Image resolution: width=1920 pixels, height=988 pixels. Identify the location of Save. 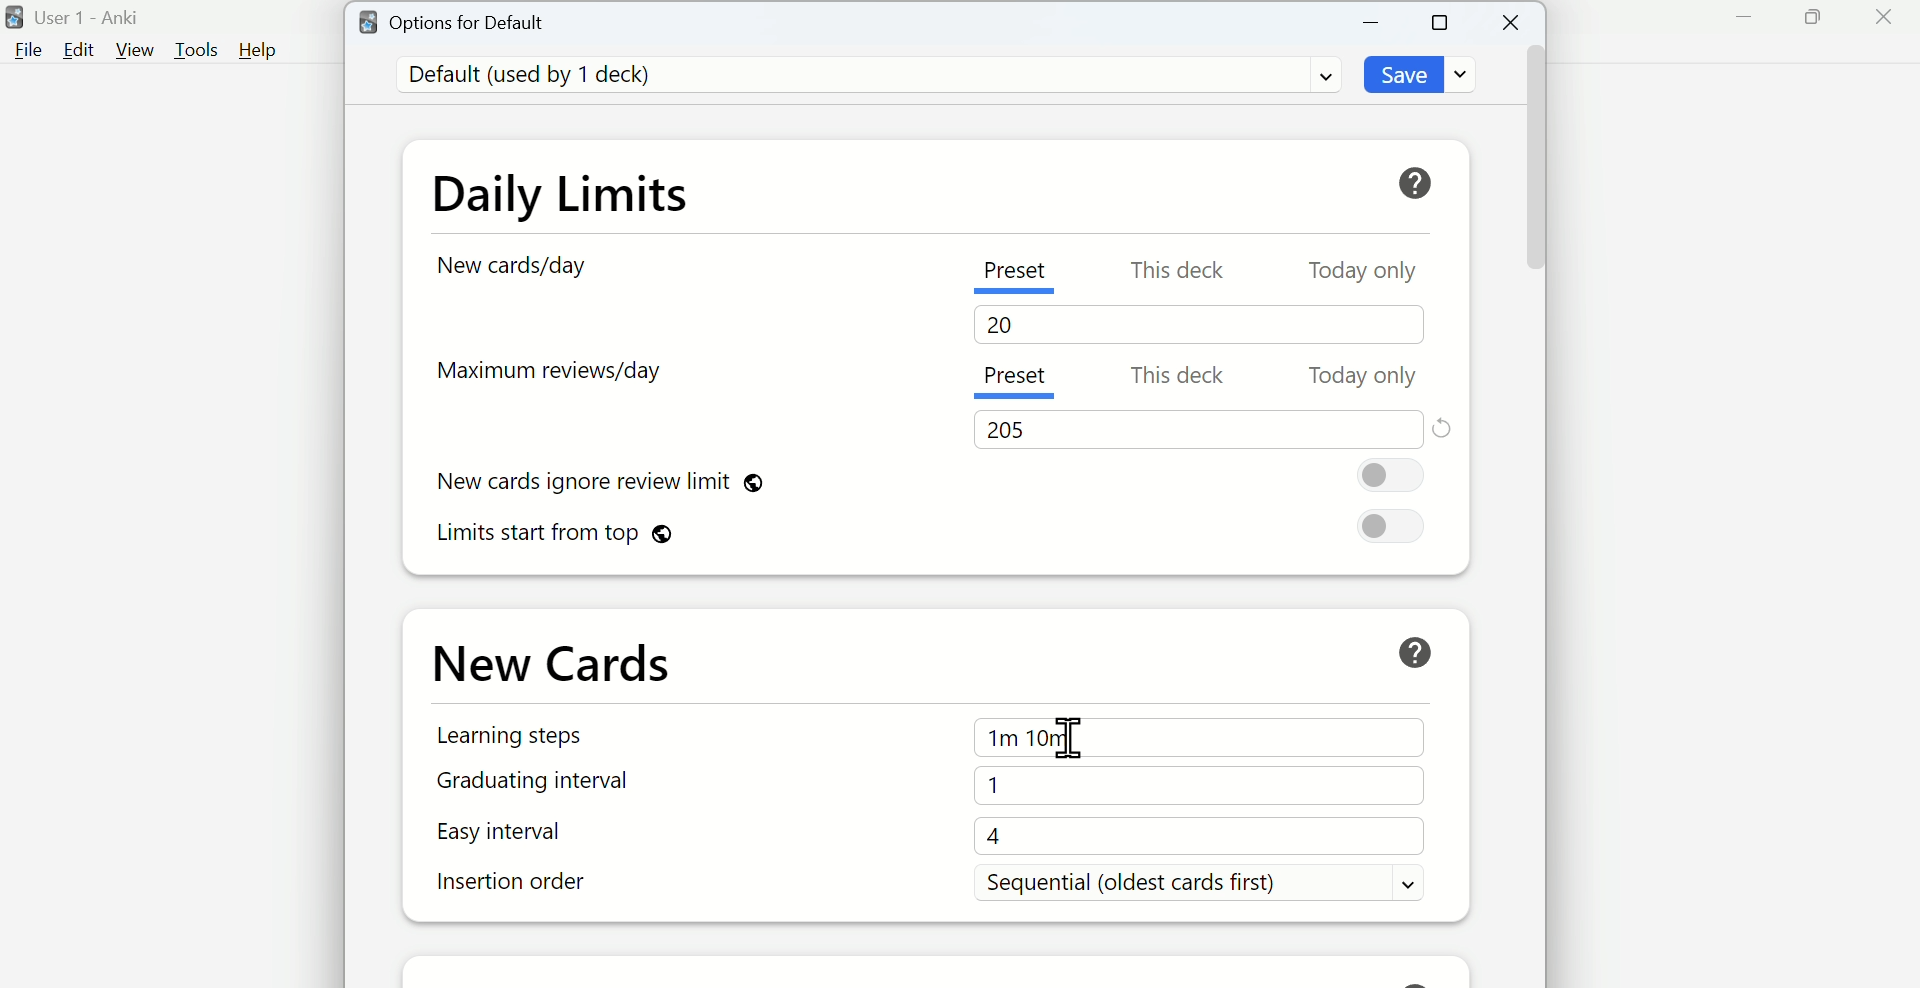
(1403, 75).